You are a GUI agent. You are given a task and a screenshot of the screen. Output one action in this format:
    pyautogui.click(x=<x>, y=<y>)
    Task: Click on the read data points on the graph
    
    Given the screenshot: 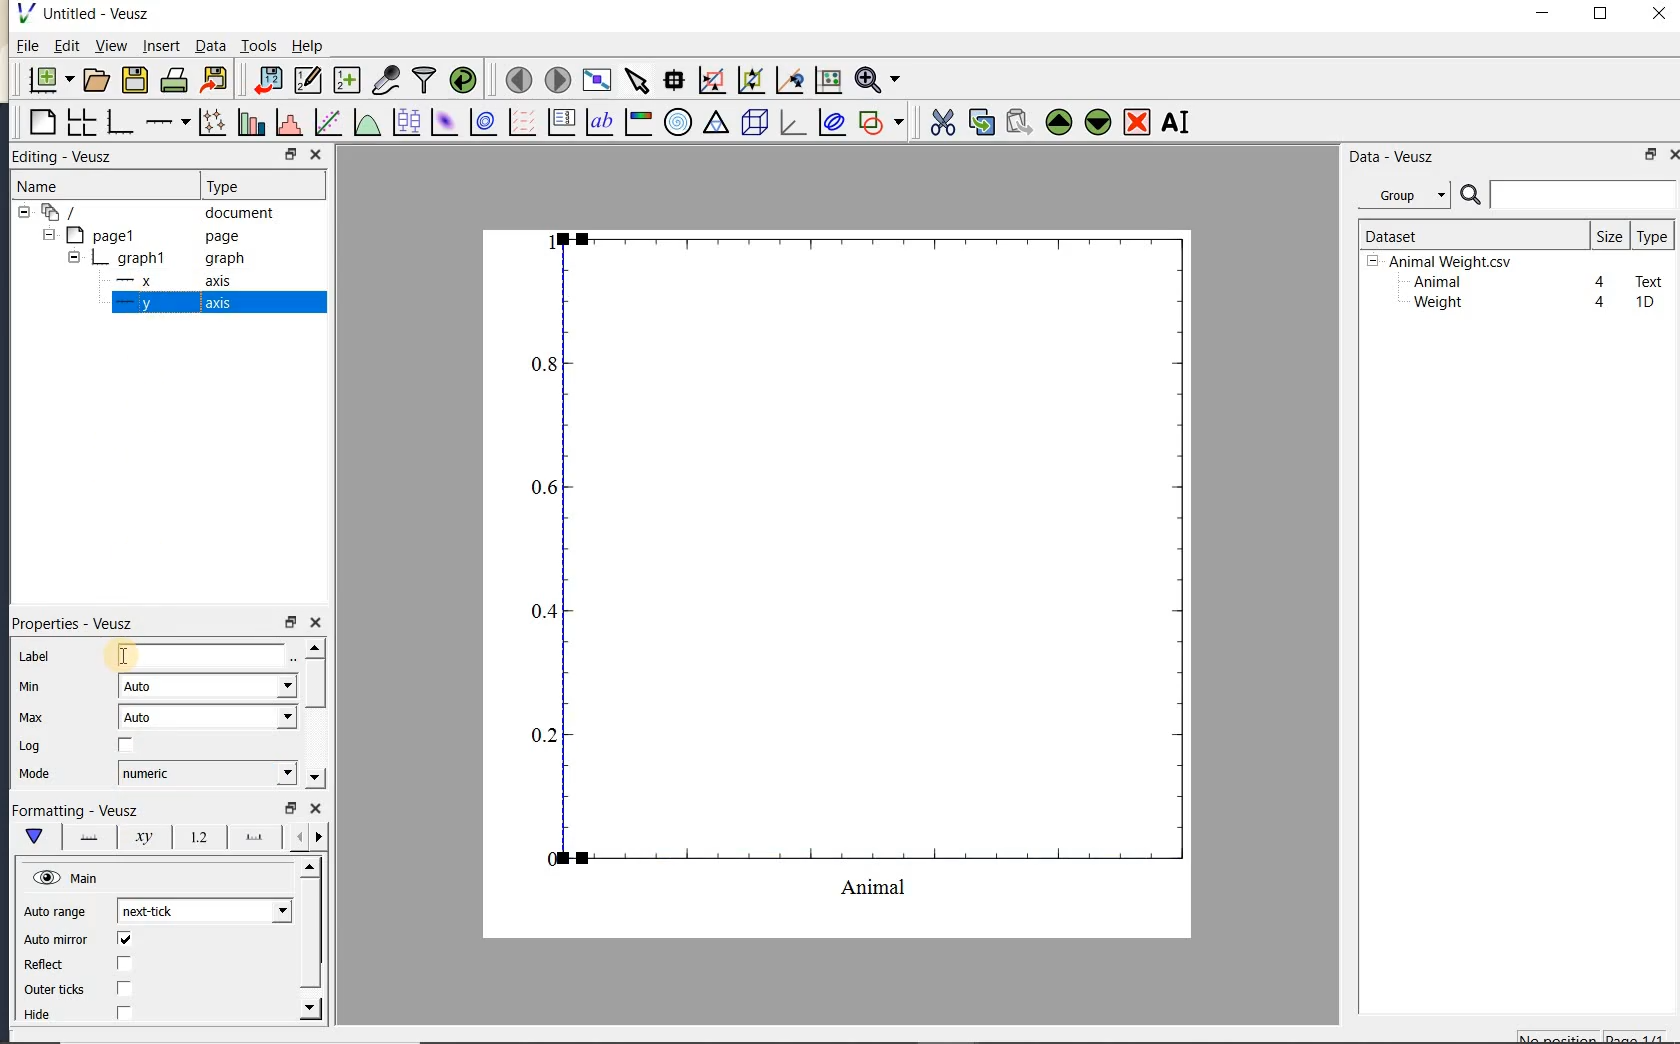 What is the action you would take?
    pyautogui.click(x=673, y=81)
    